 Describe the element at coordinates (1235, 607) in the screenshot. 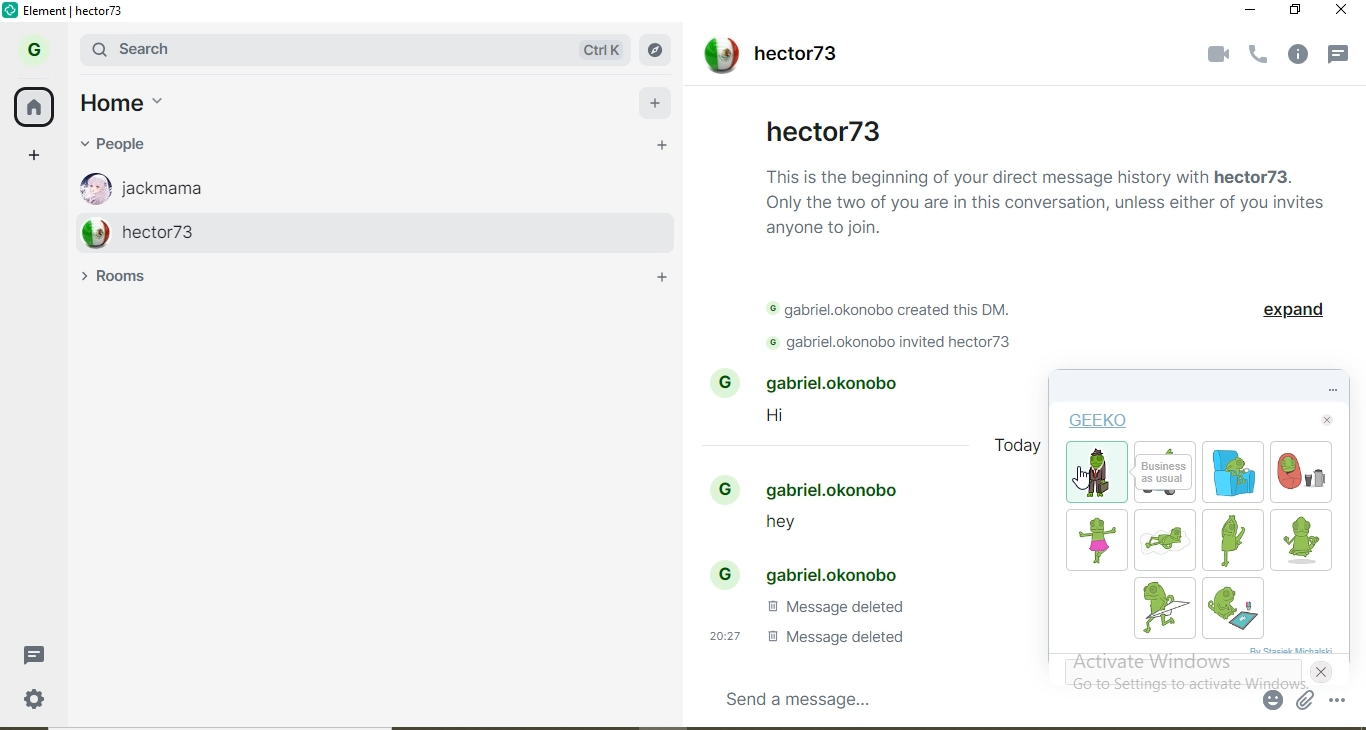

I see `sticker` at that location.